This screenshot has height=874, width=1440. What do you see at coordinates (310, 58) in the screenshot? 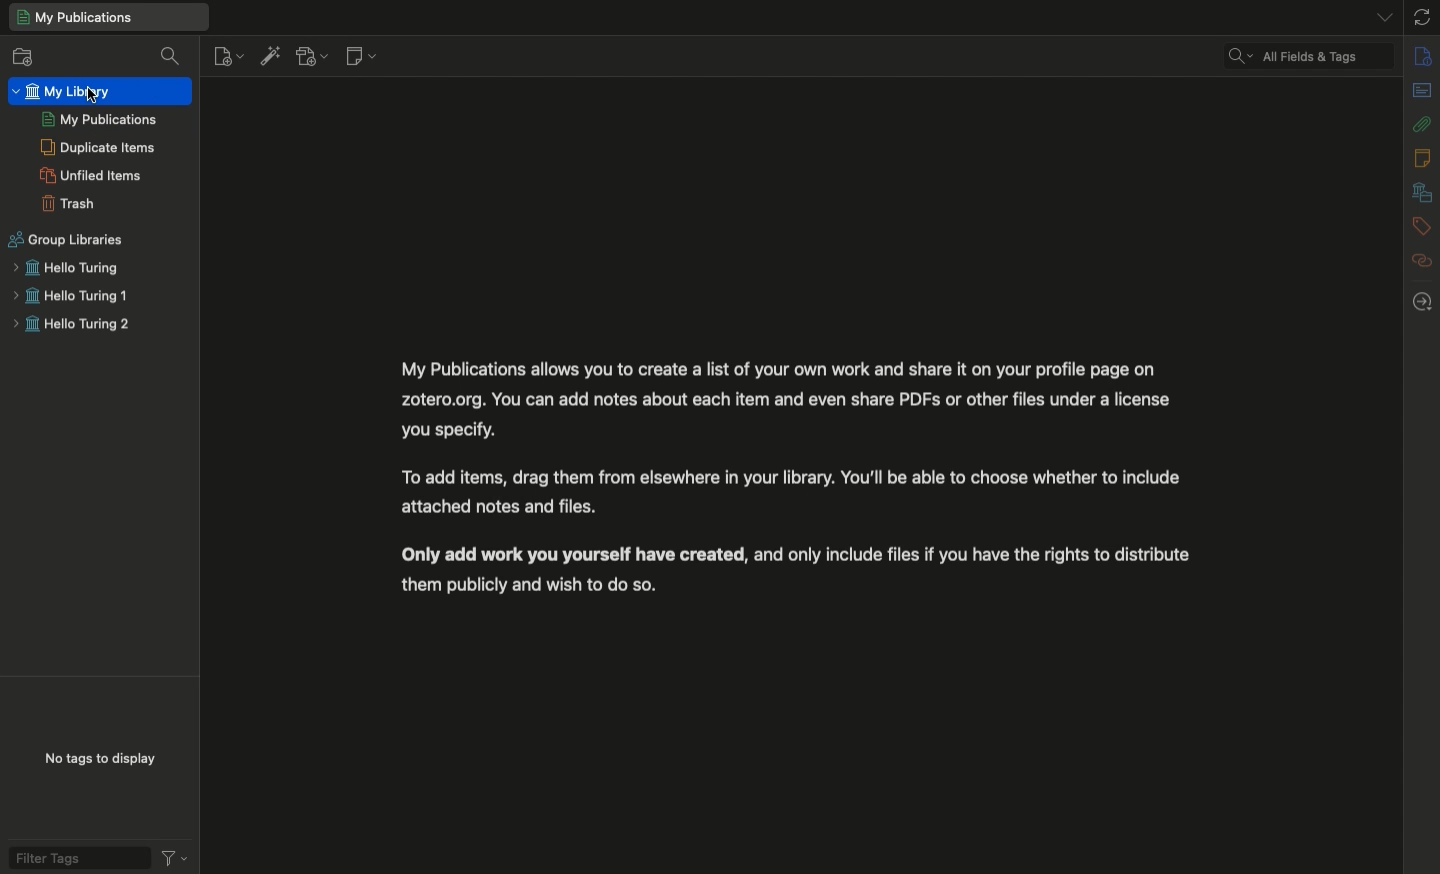
I see `Add attachment` at bounding box center [310, 58].